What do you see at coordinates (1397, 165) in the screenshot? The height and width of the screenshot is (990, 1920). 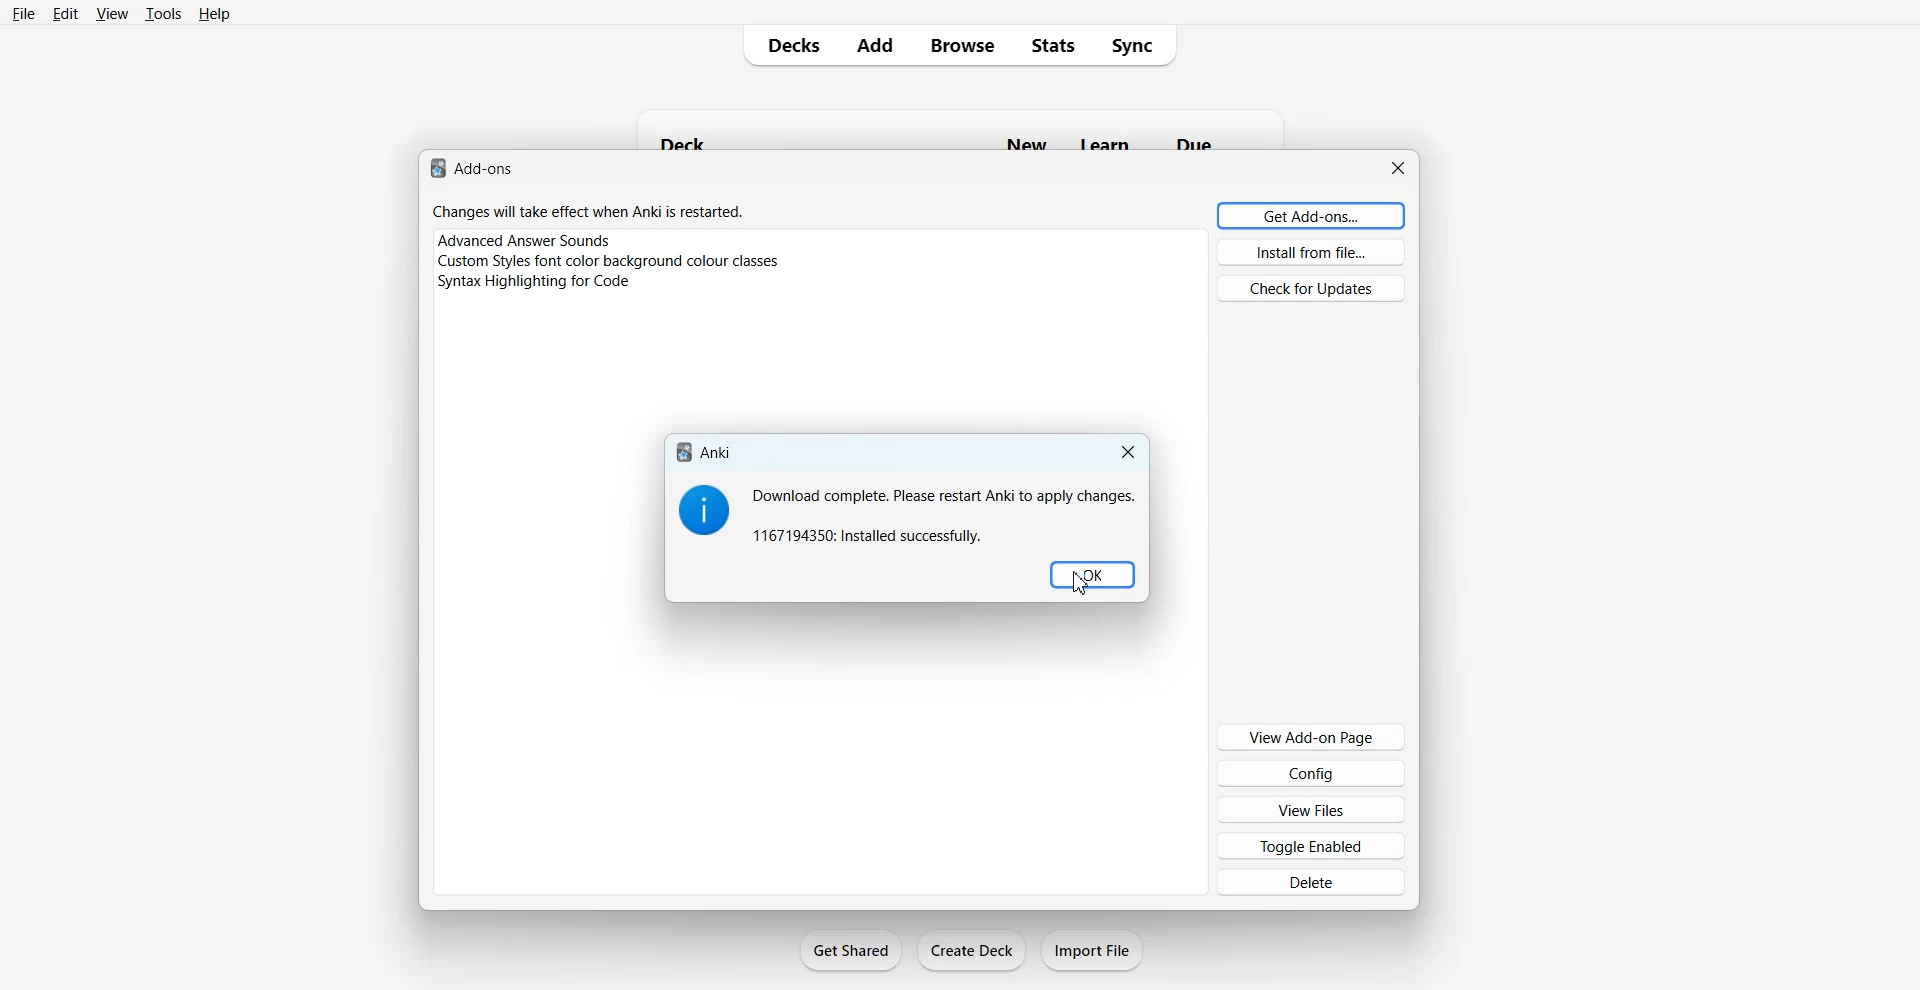 I see `Close` at bounding box center [1397, 165].